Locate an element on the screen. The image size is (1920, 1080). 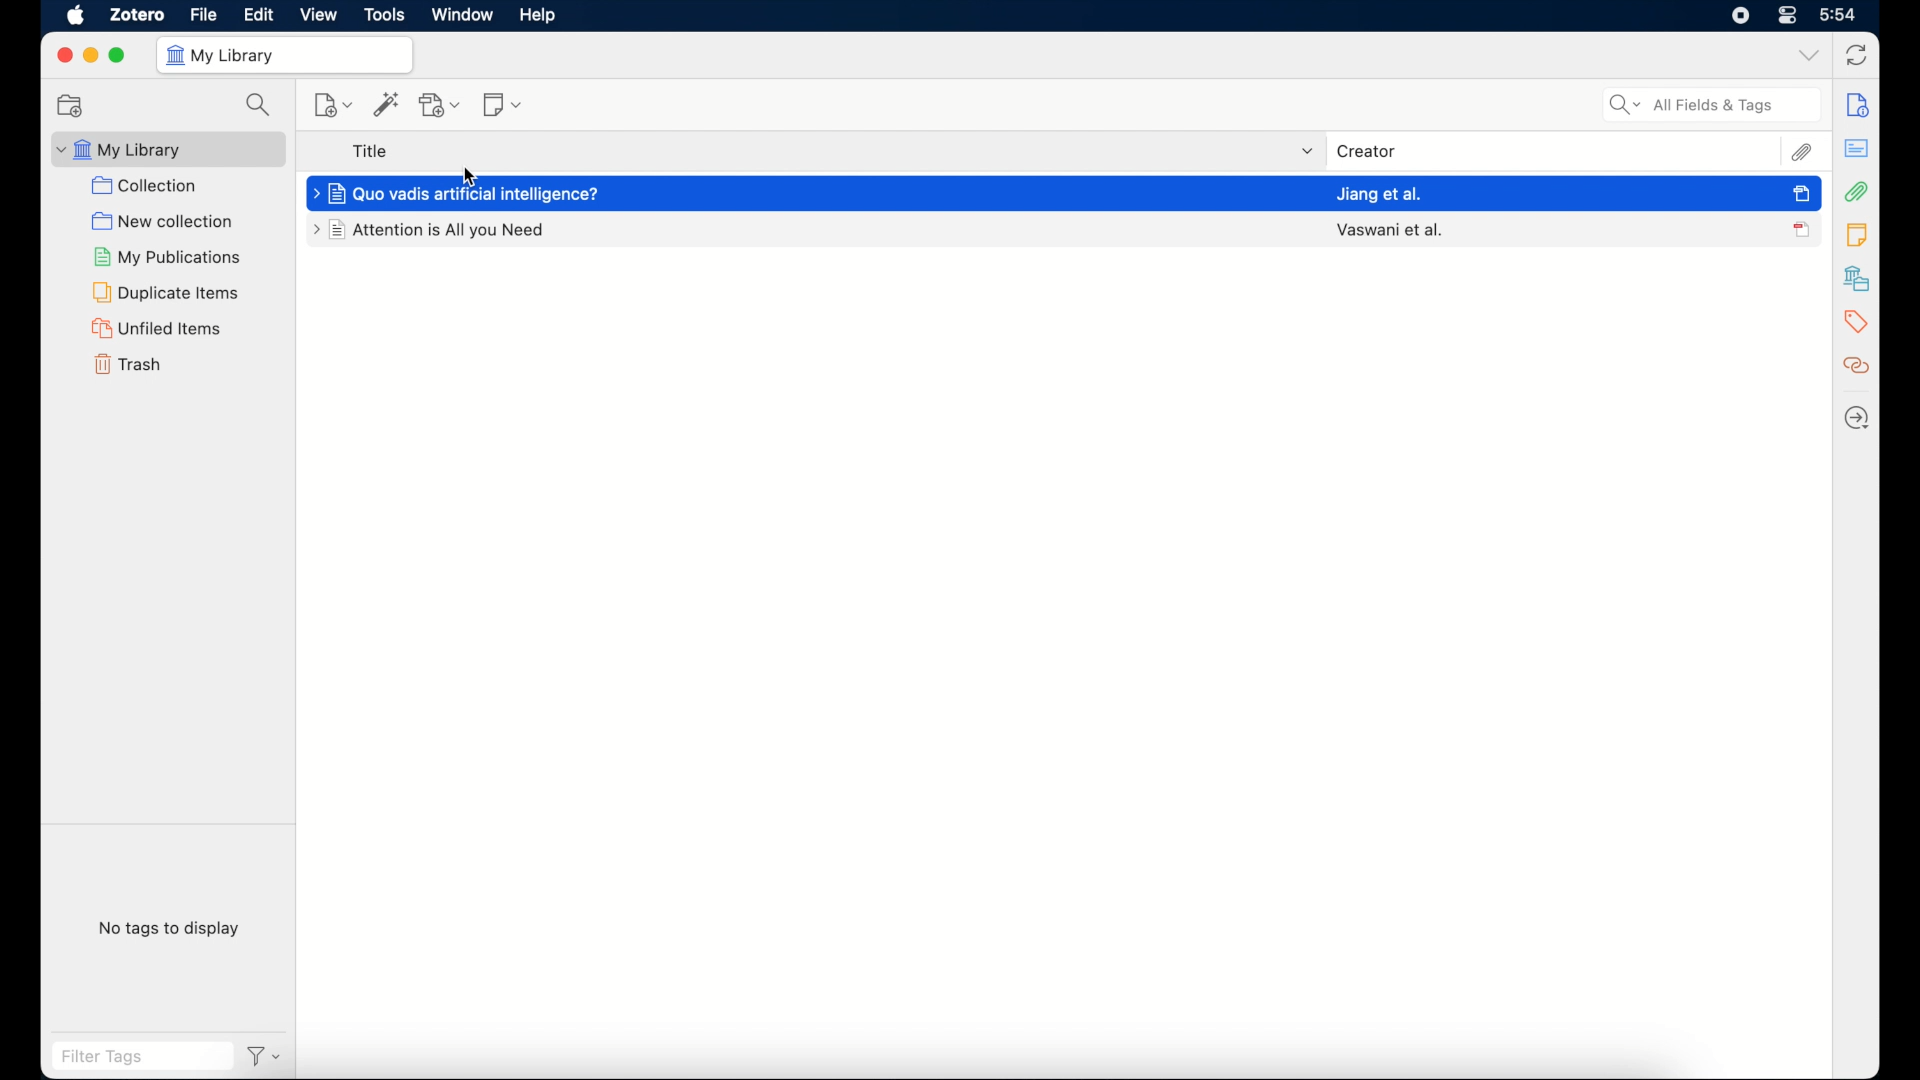
abstract is located at coordinates (1857, 148).